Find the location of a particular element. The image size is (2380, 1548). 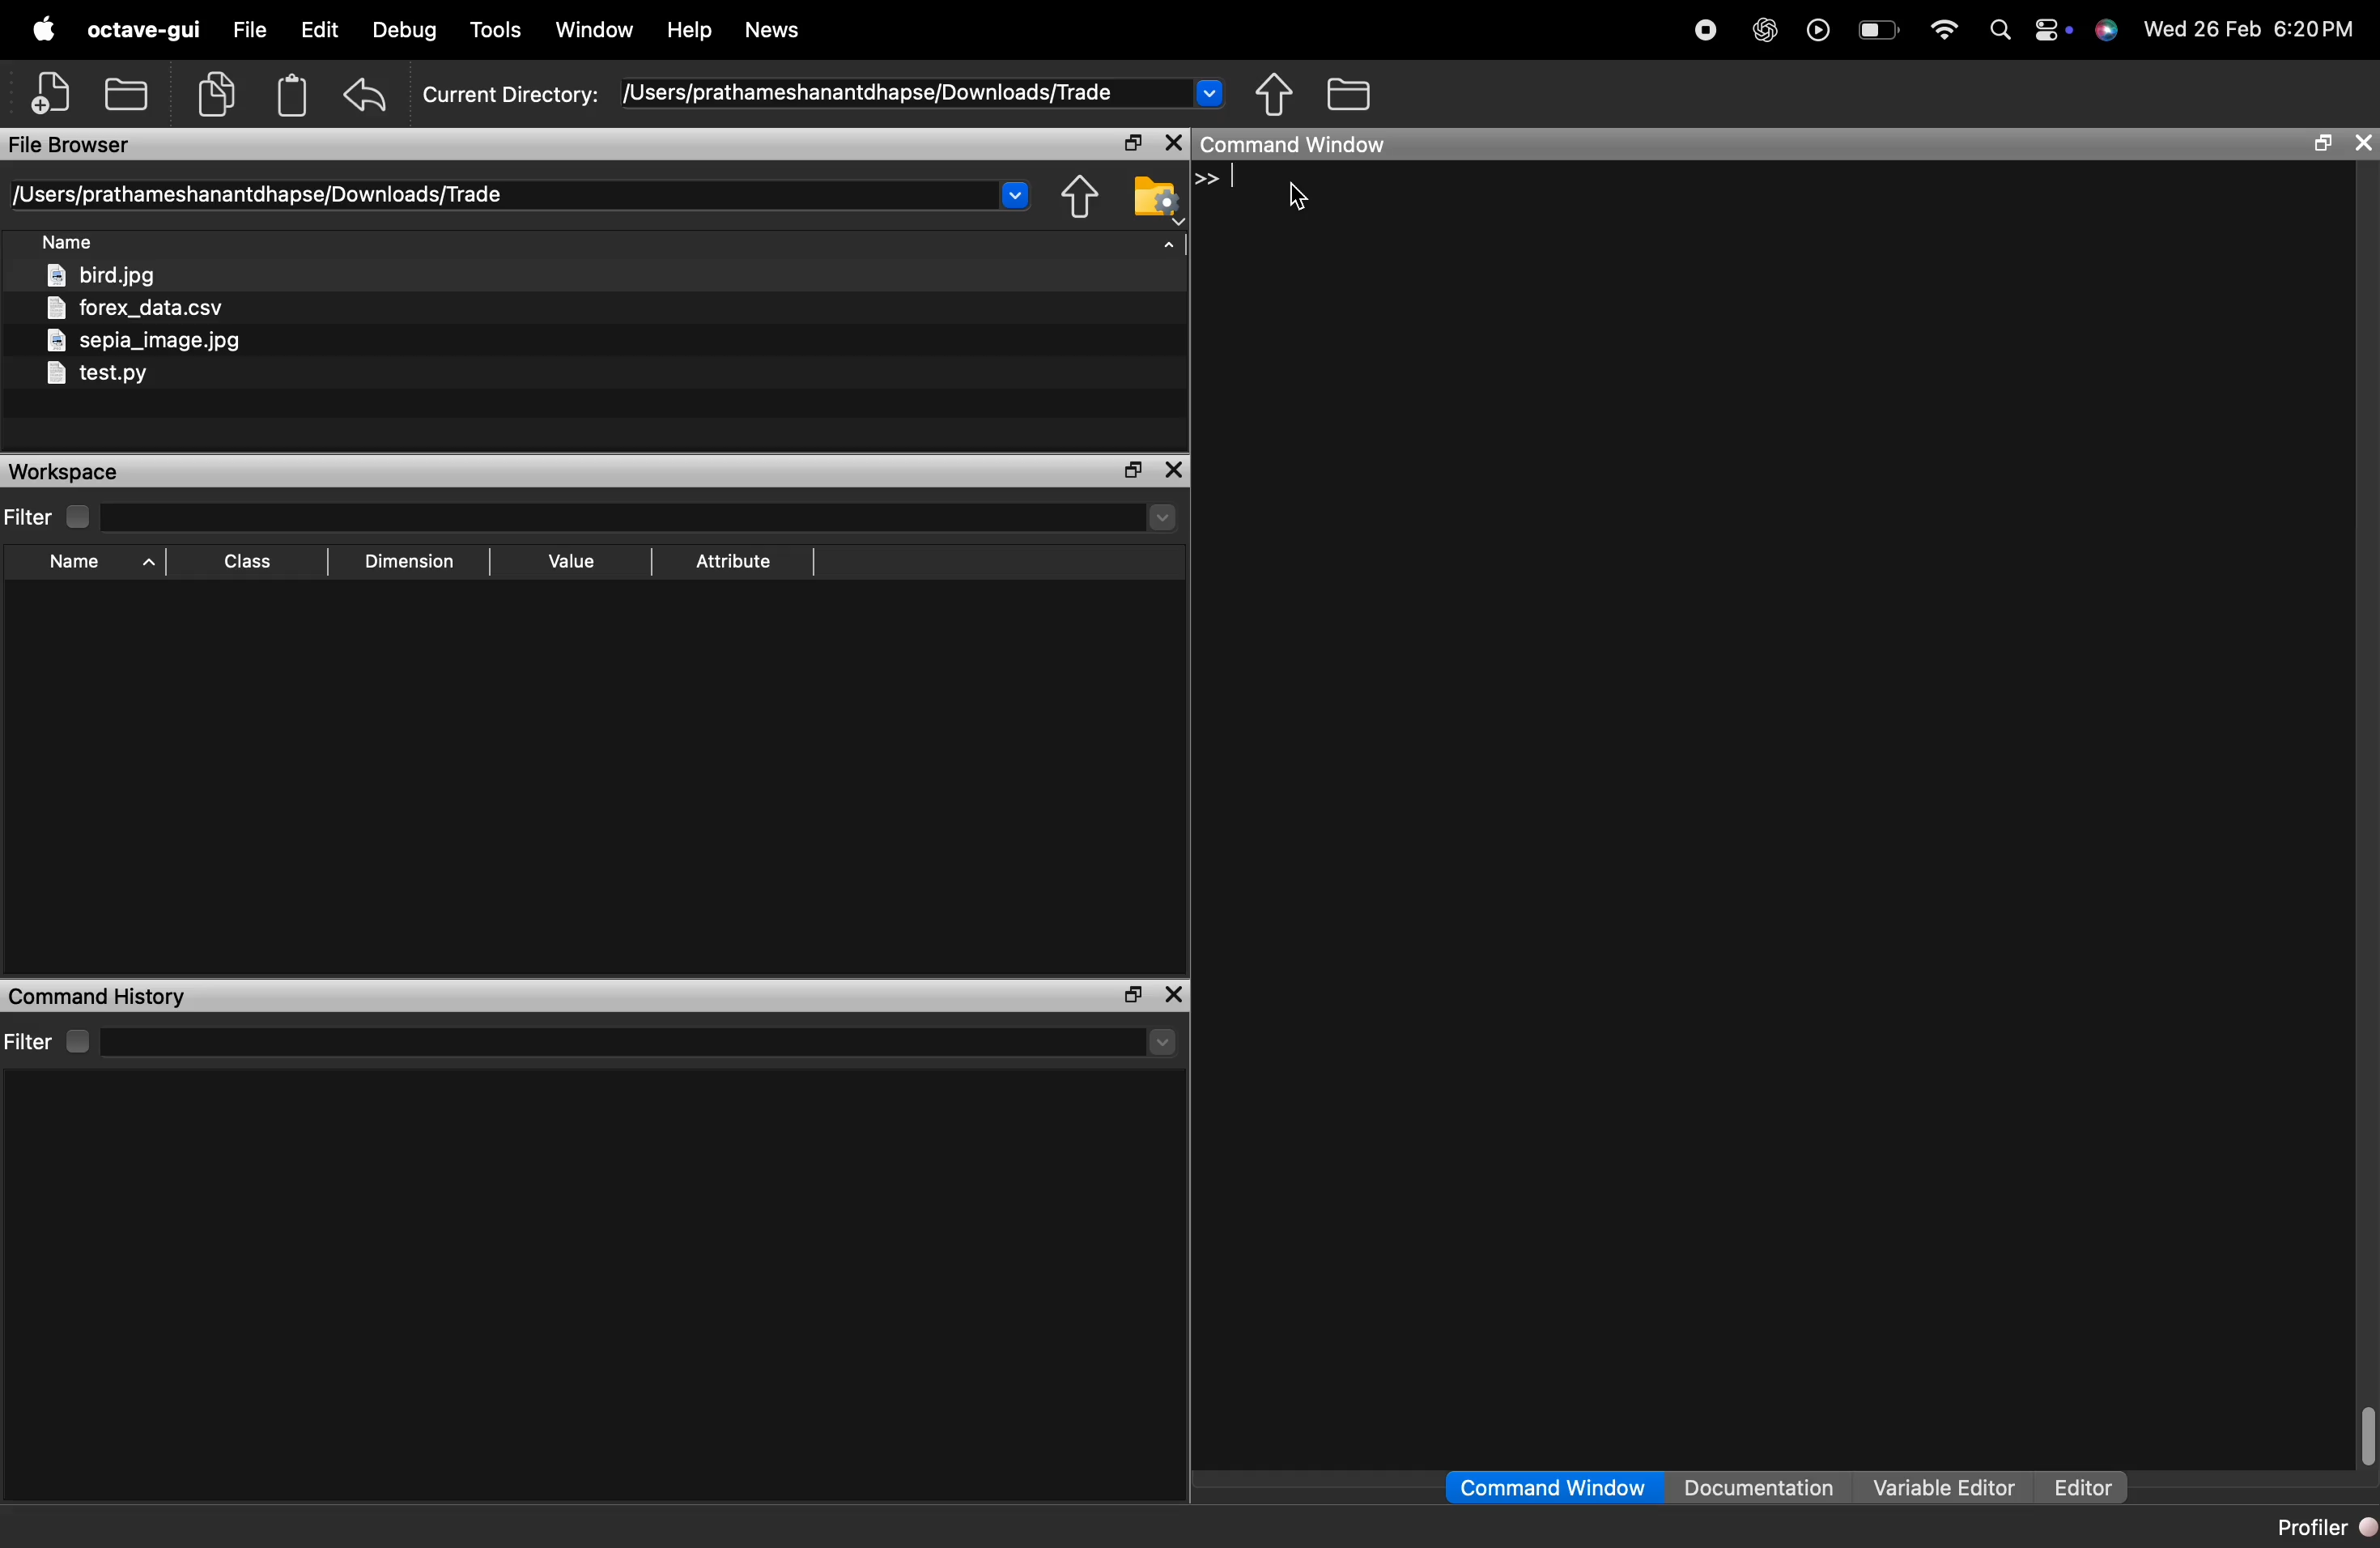

maximize is located at coordinates (1132, 144).